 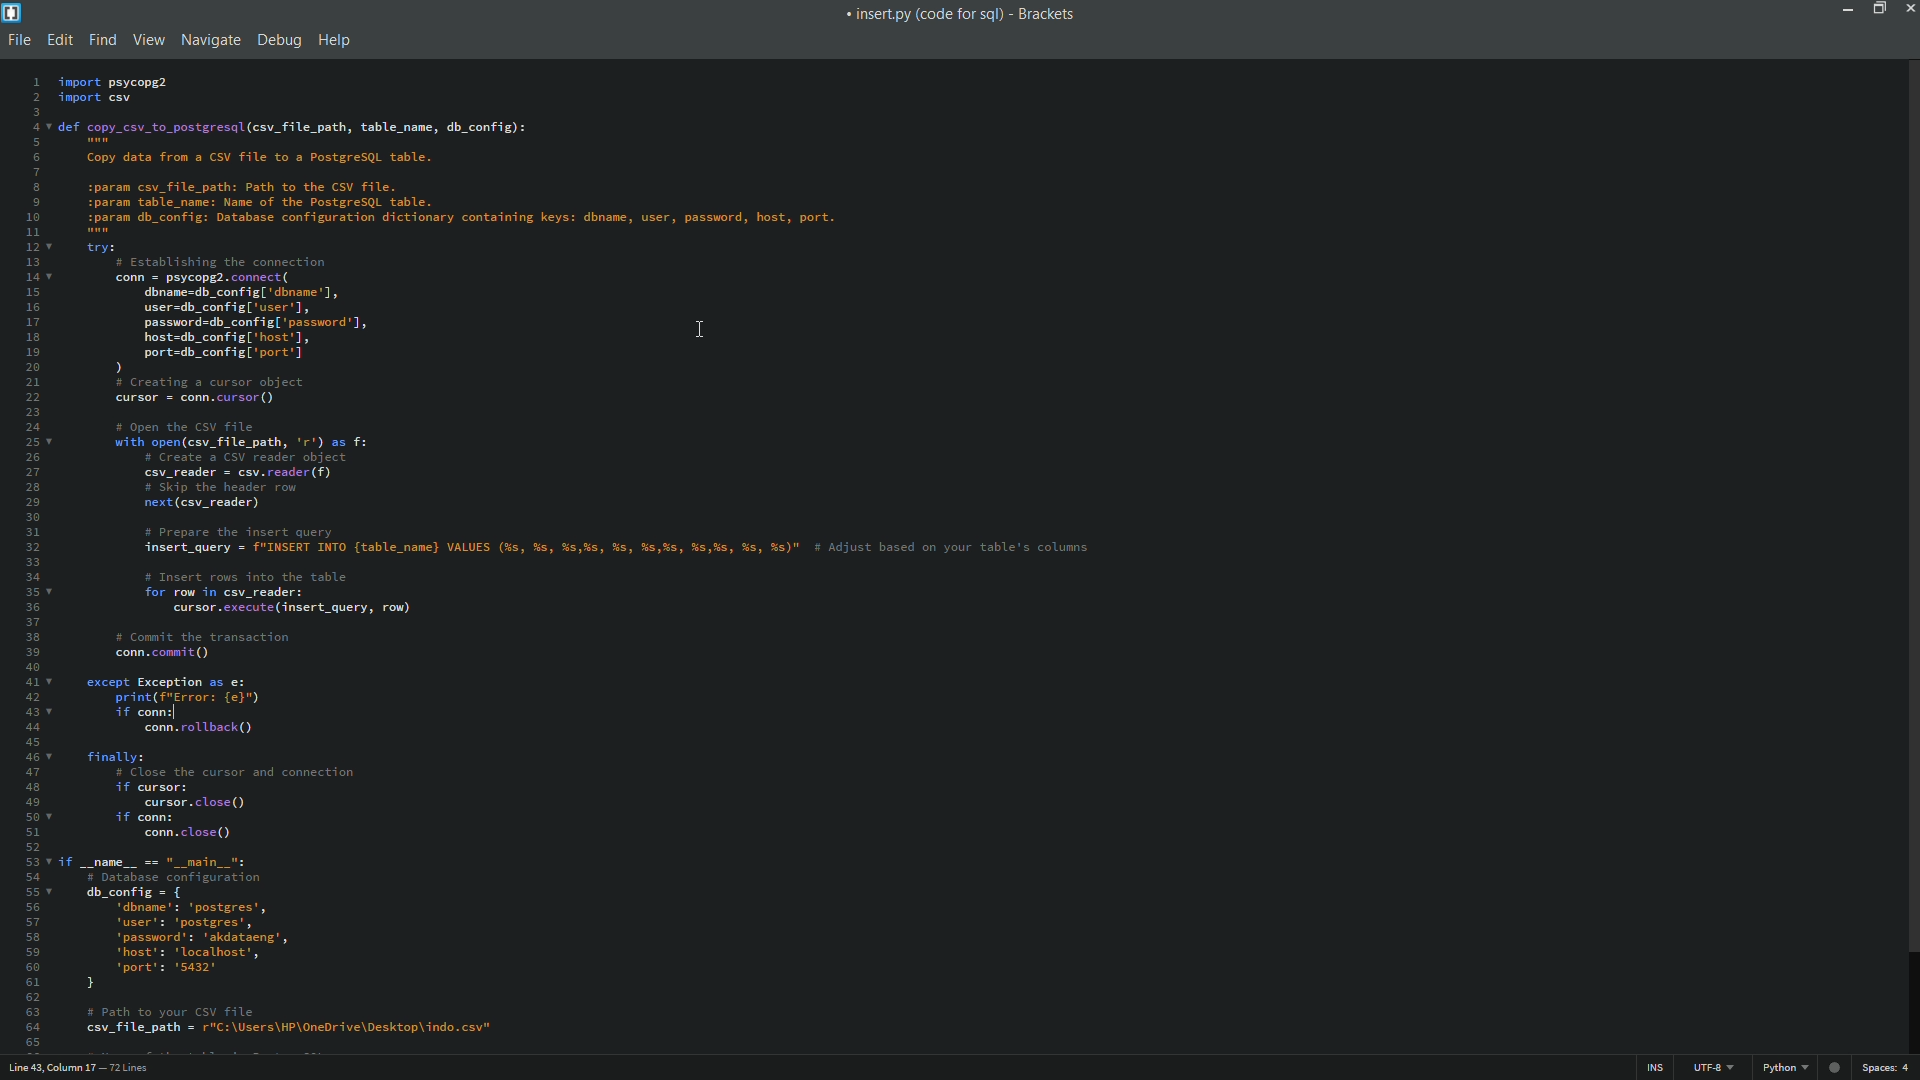 I want to click on line numbers, so click(x=22, y=561).